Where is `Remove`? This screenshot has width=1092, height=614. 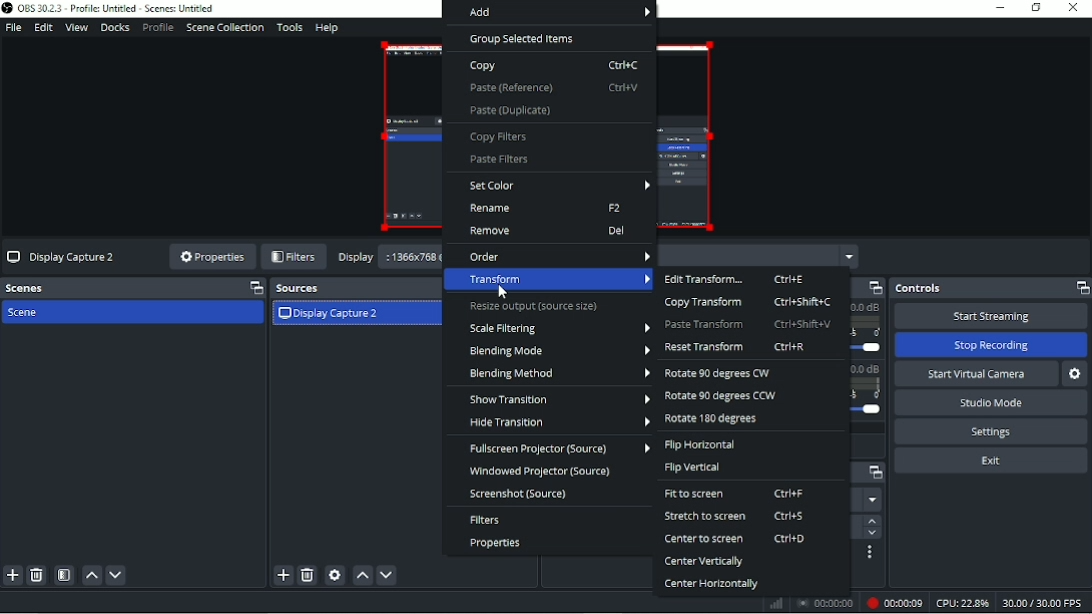
Remove is located at coordinates (547, 231).